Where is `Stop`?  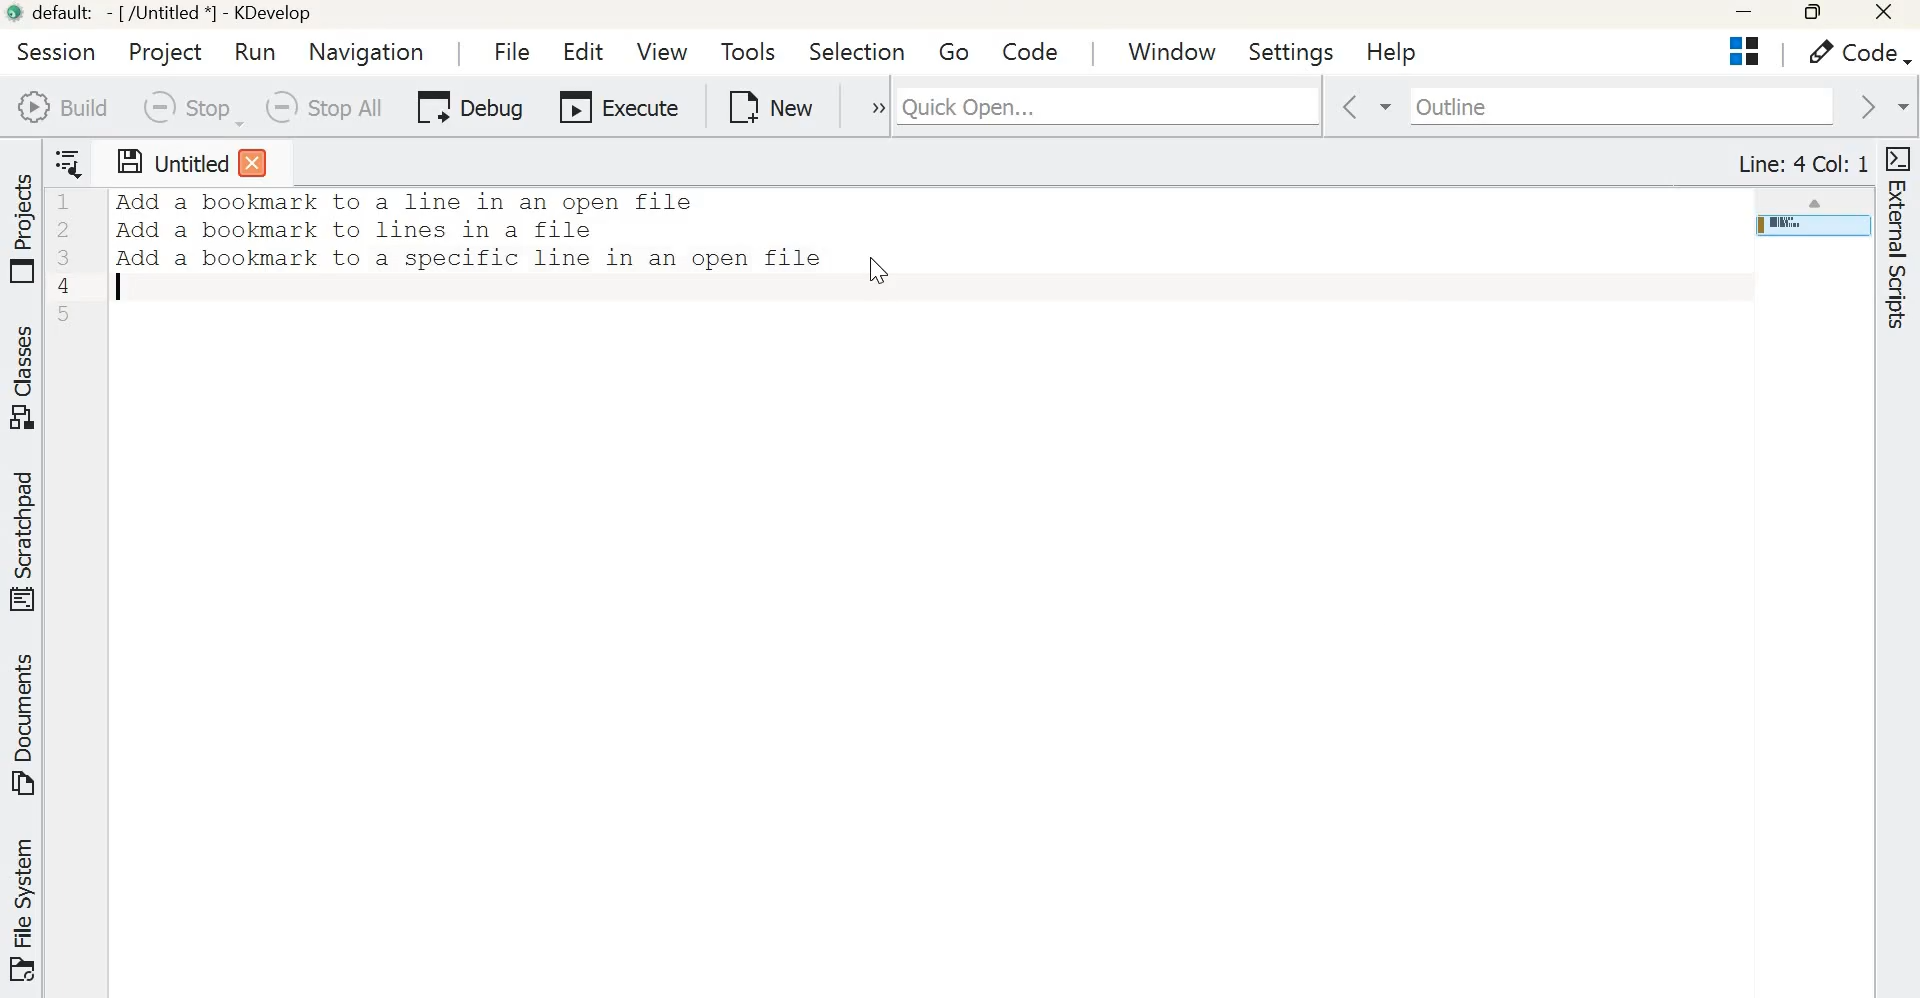
Stop is located at coordinates (189, 108).